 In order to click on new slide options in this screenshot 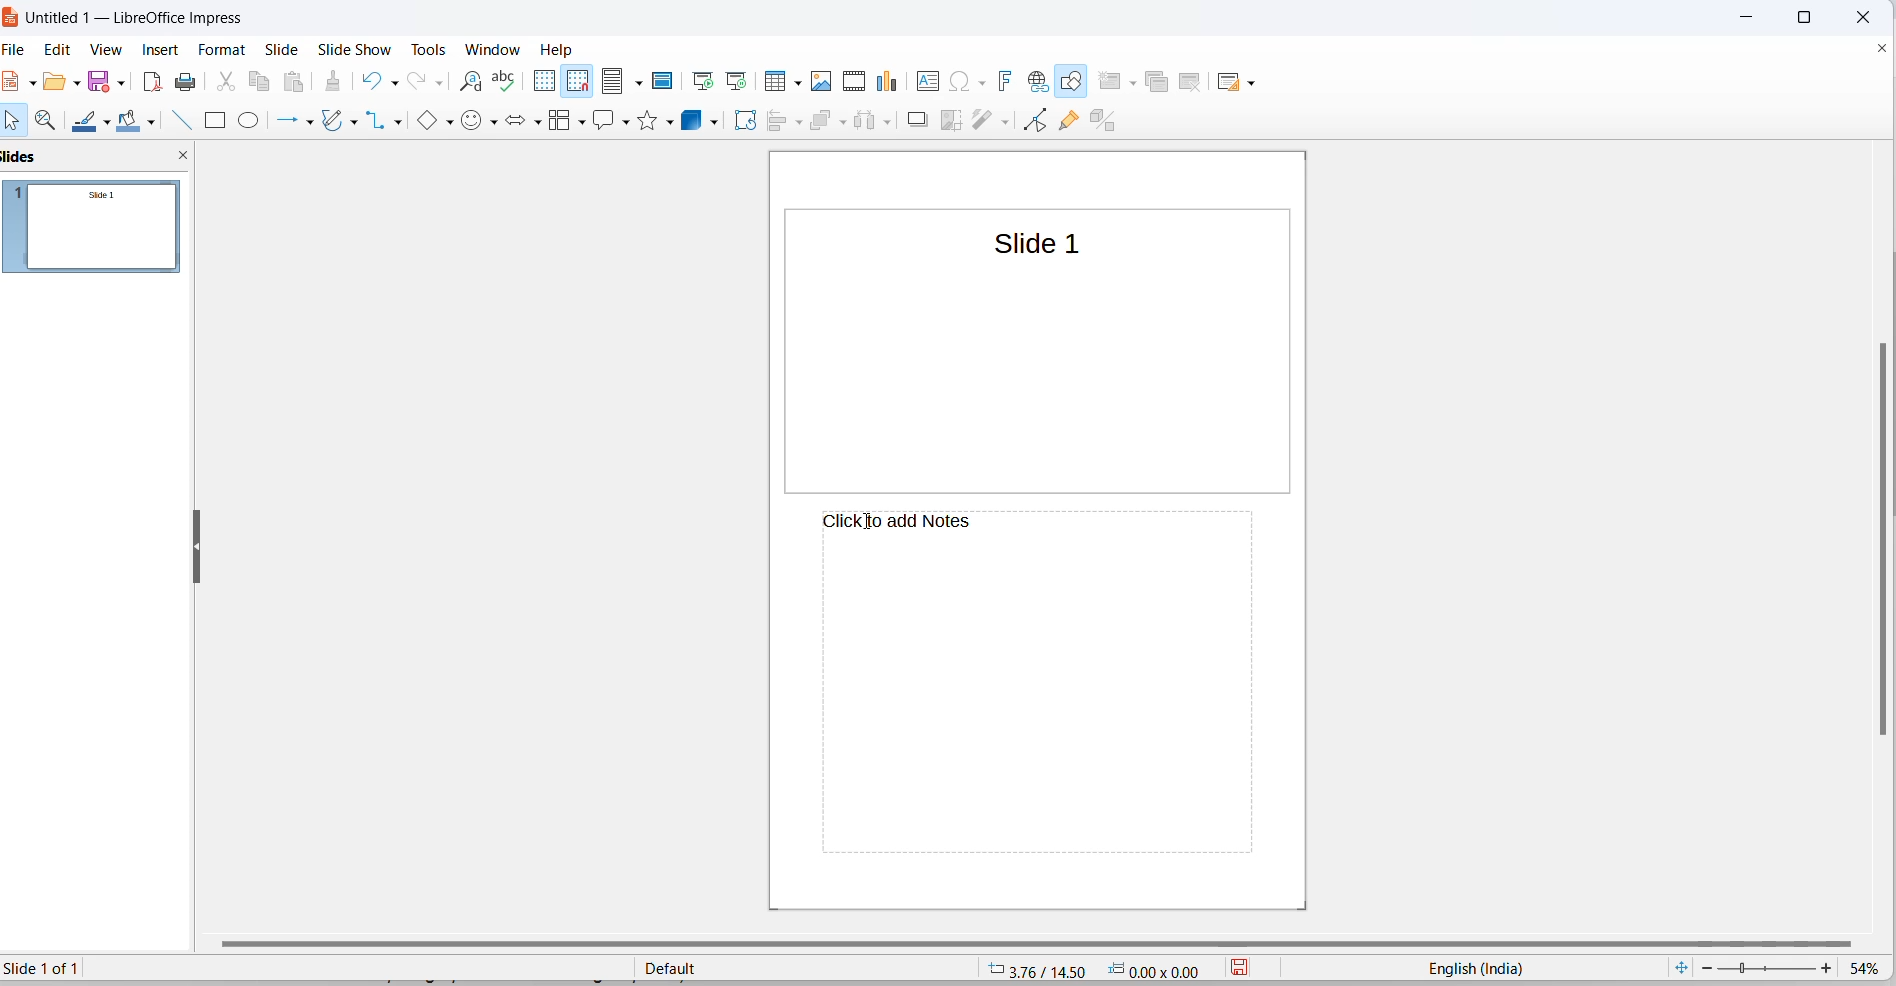, I will do `click(1131, 82)`.